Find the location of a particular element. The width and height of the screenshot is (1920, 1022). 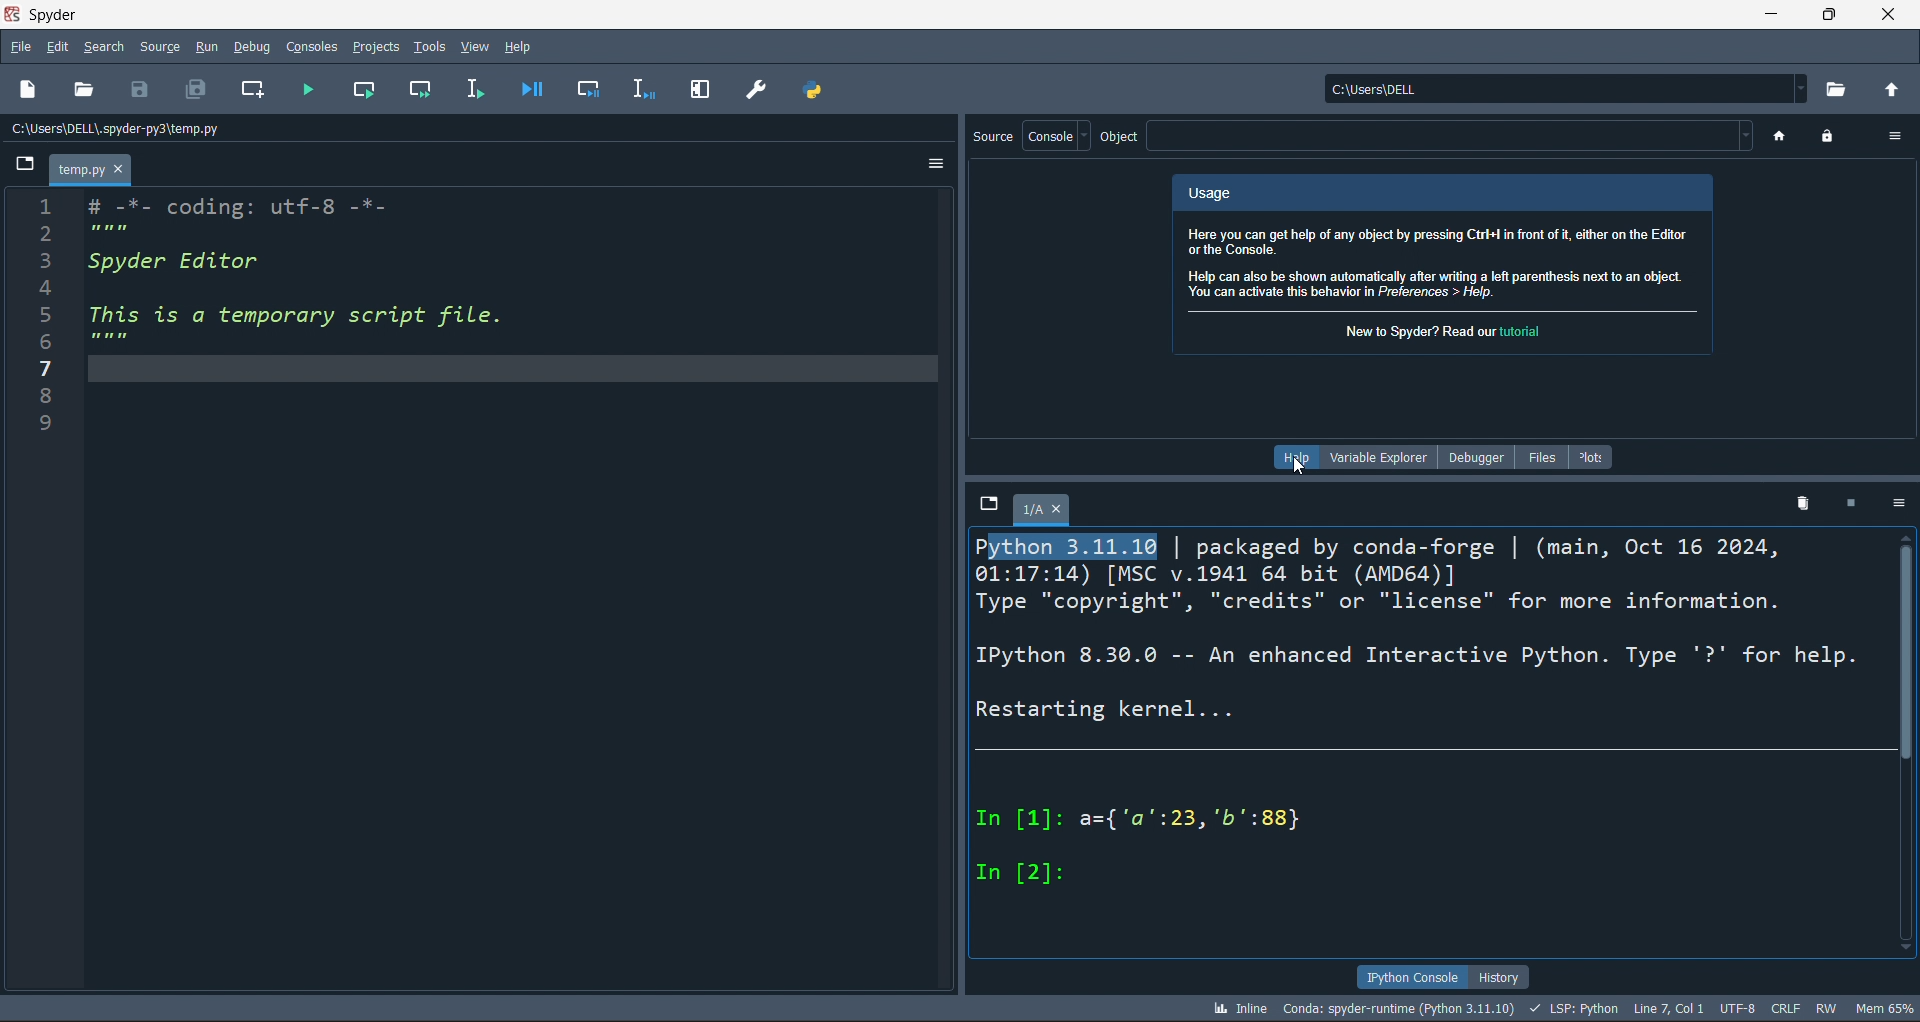

spyder is located at coordinates (72, 14).